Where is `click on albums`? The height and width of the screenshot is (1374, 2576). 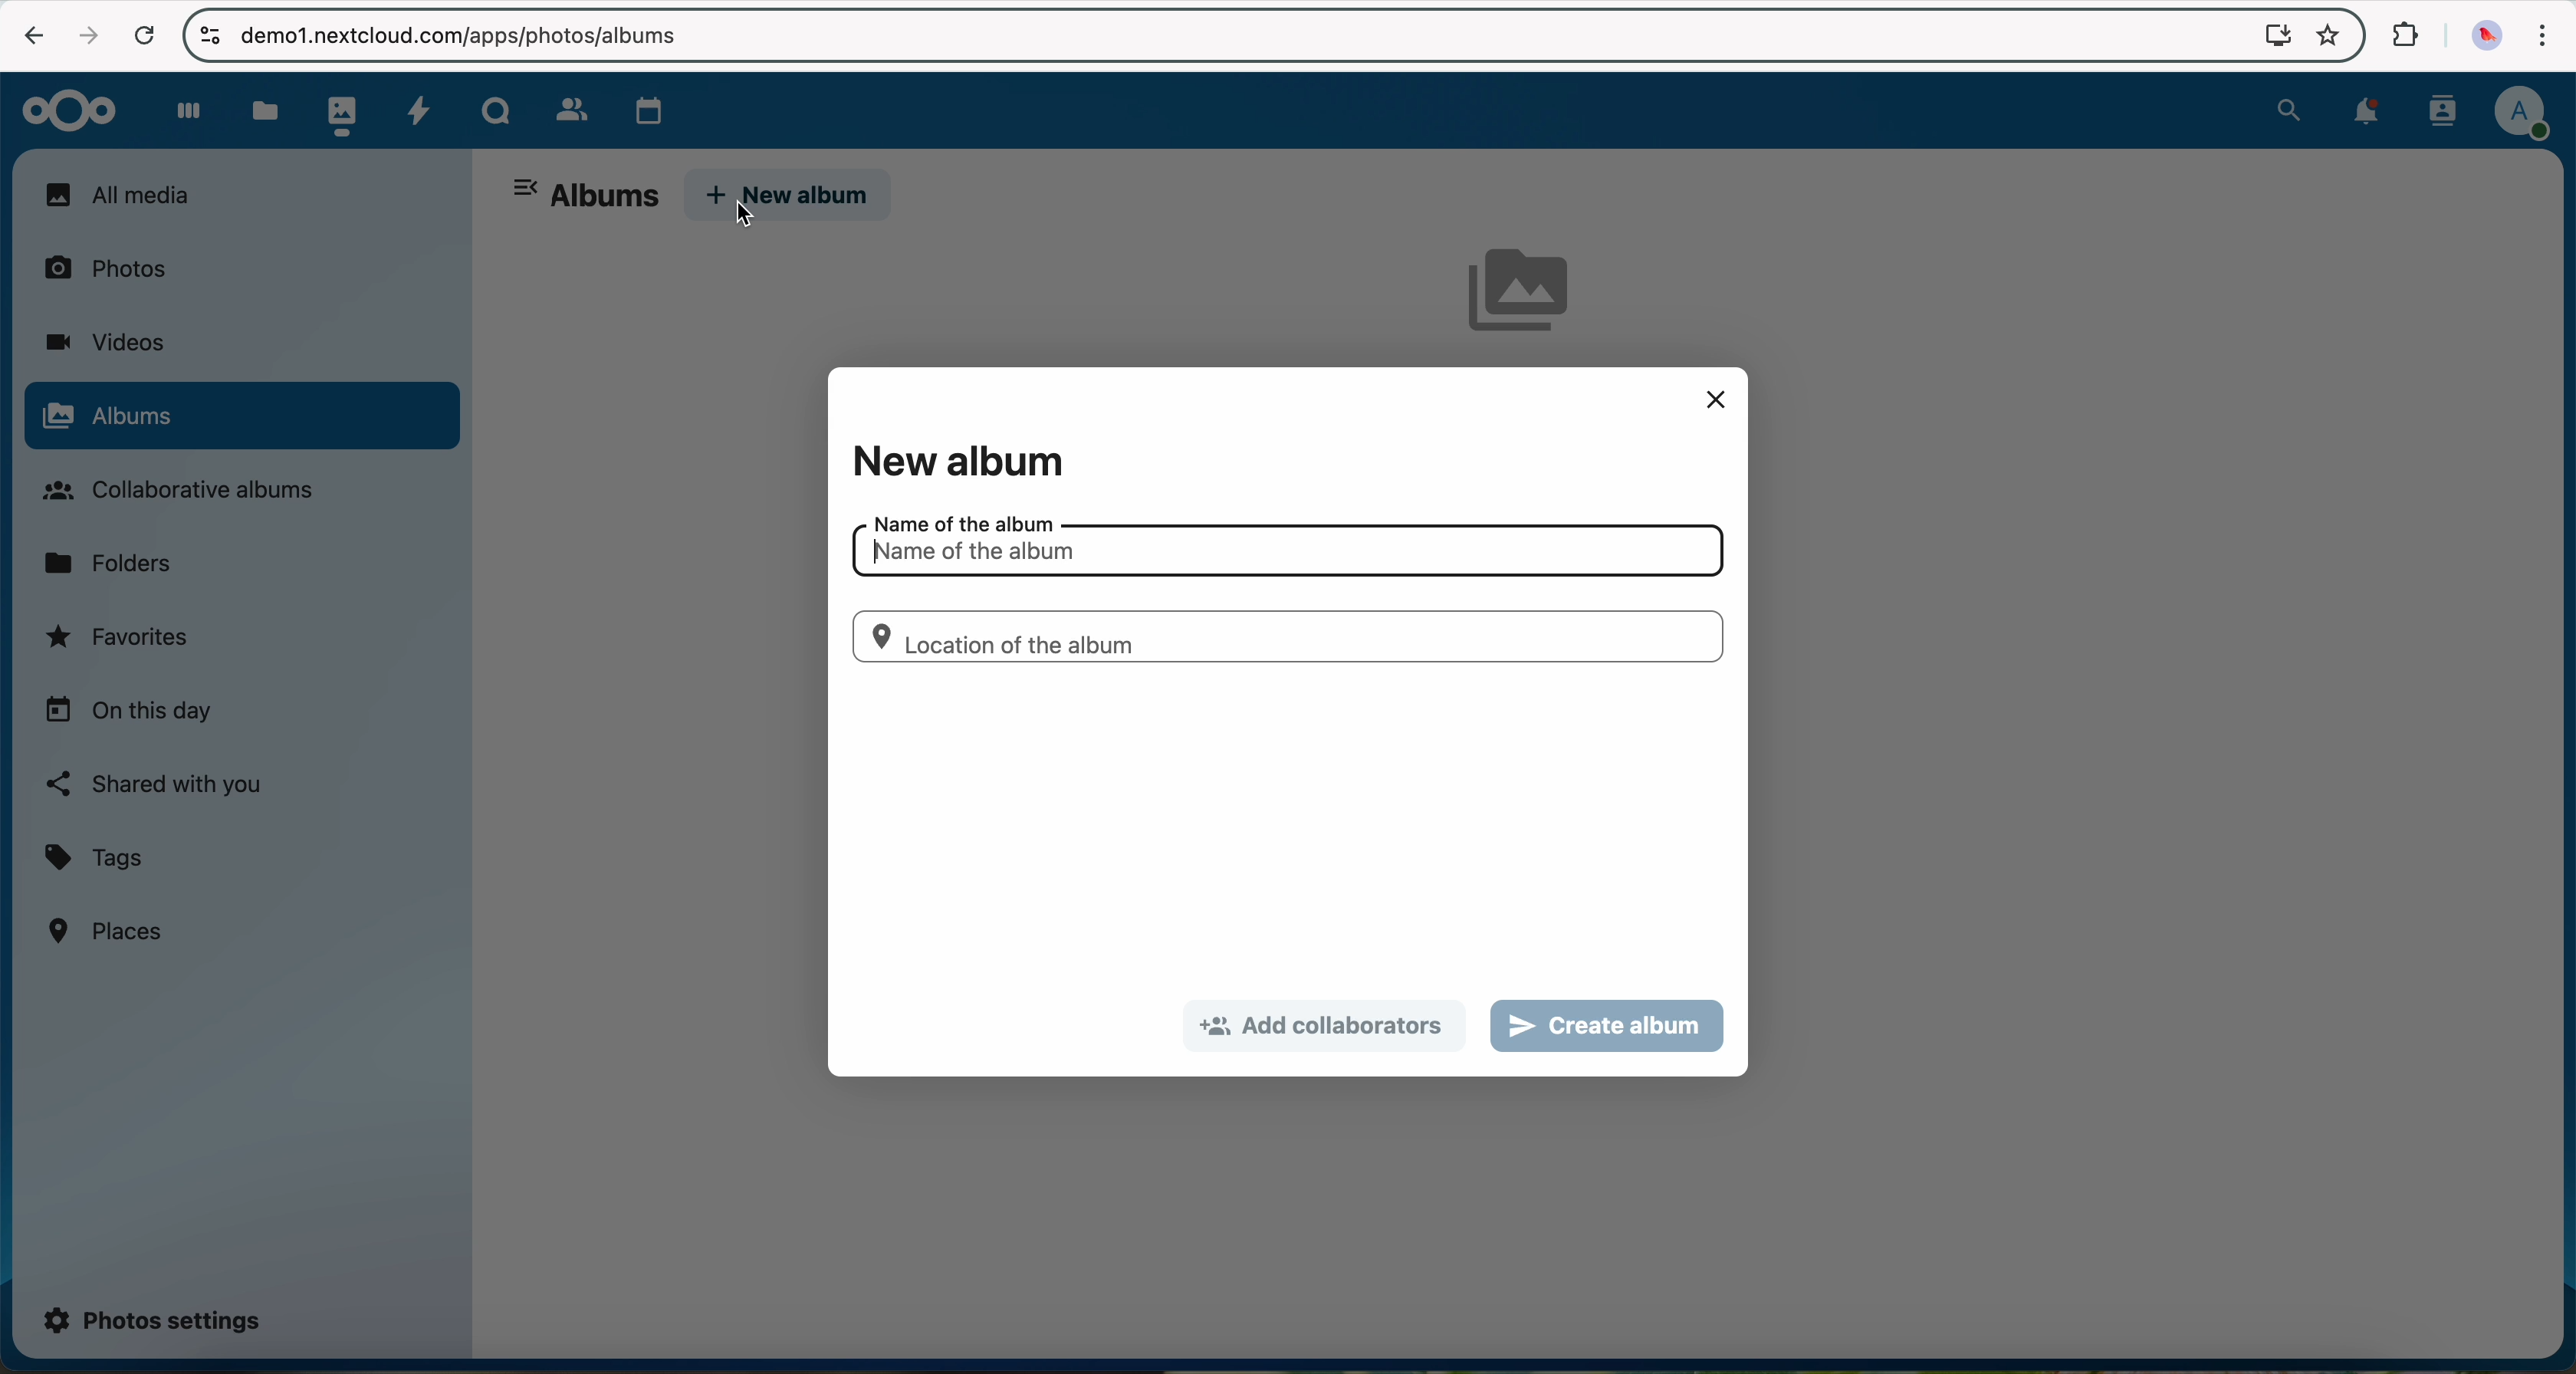
click on albums is located at coordinates (241, 418).